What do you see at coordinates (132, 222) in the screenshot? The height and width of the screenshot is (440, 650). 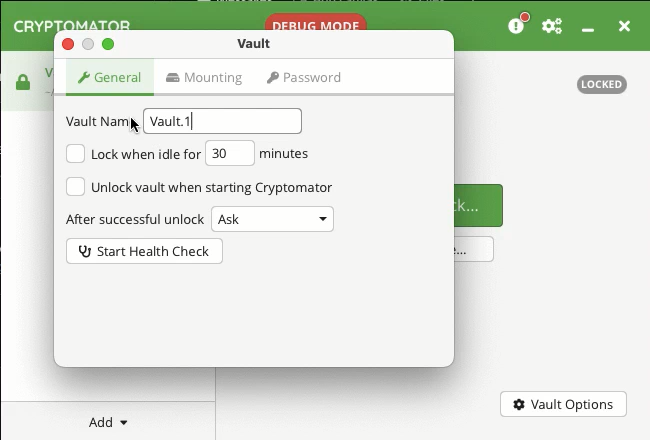 I see `After successful unlock` at bounding box center [132, 222].